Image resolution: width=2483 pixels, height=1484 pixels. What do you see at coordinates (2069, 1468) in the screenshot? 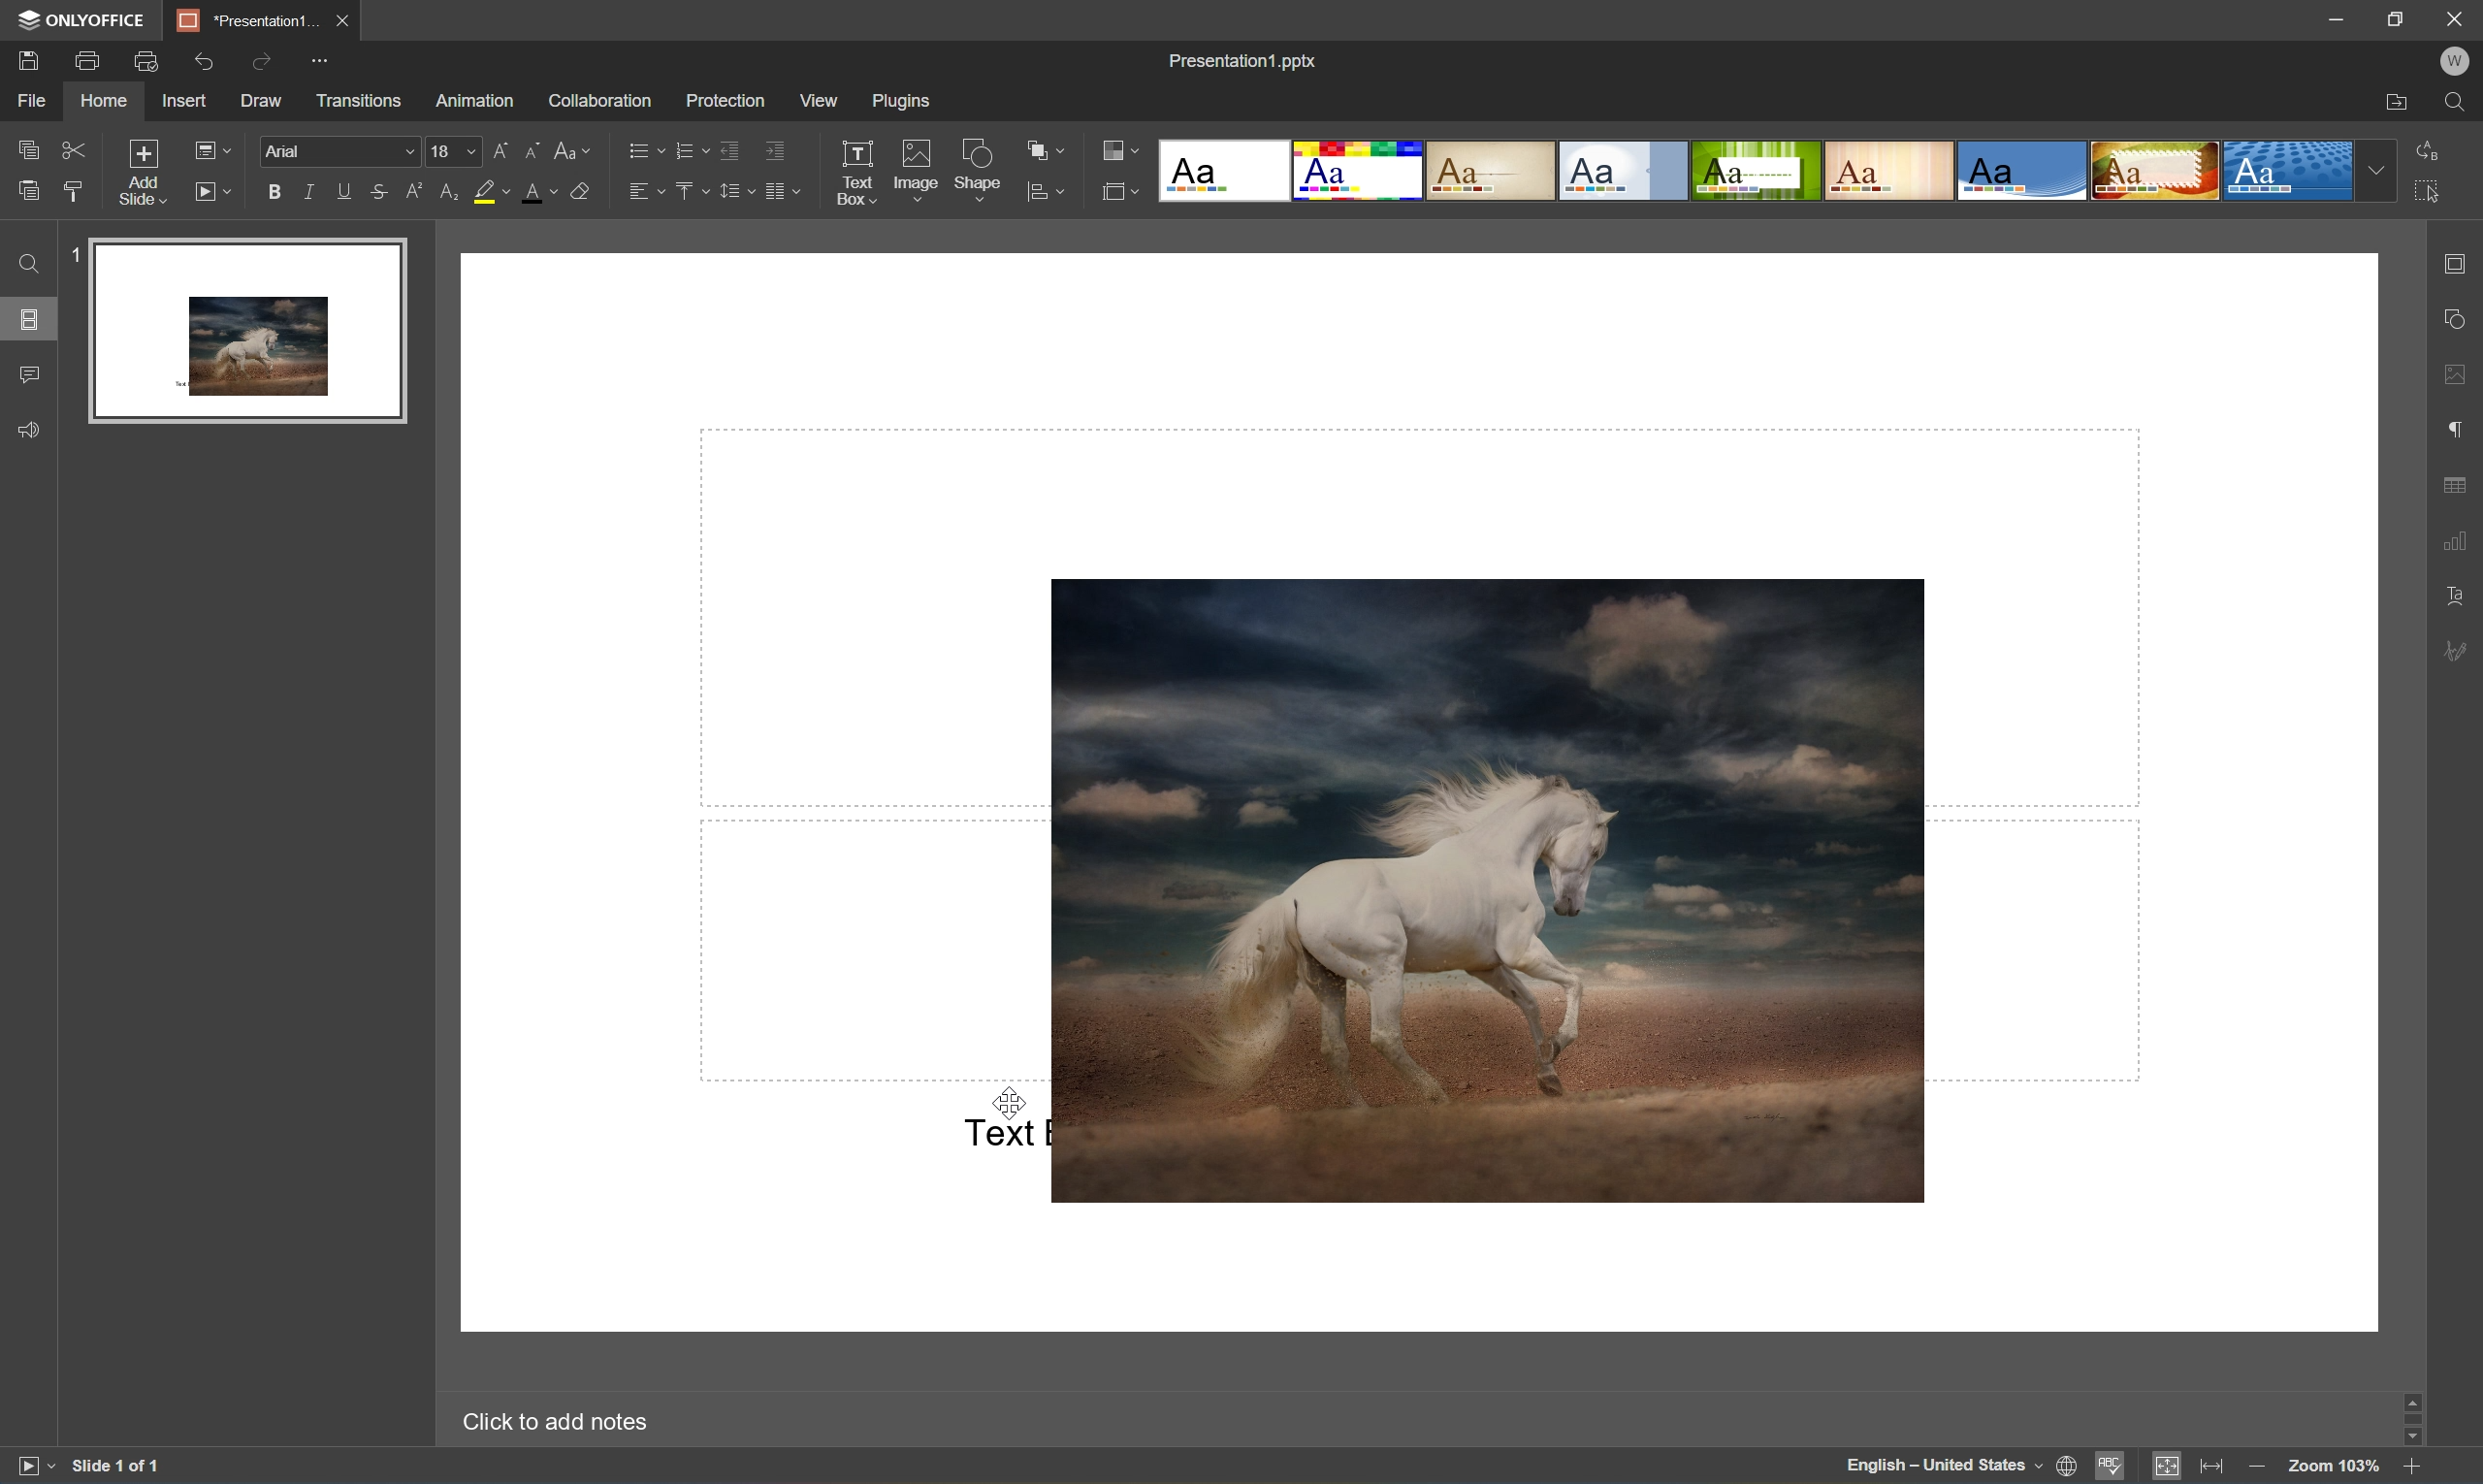
I see `Set document language` at bounding box center [2069, 1468].